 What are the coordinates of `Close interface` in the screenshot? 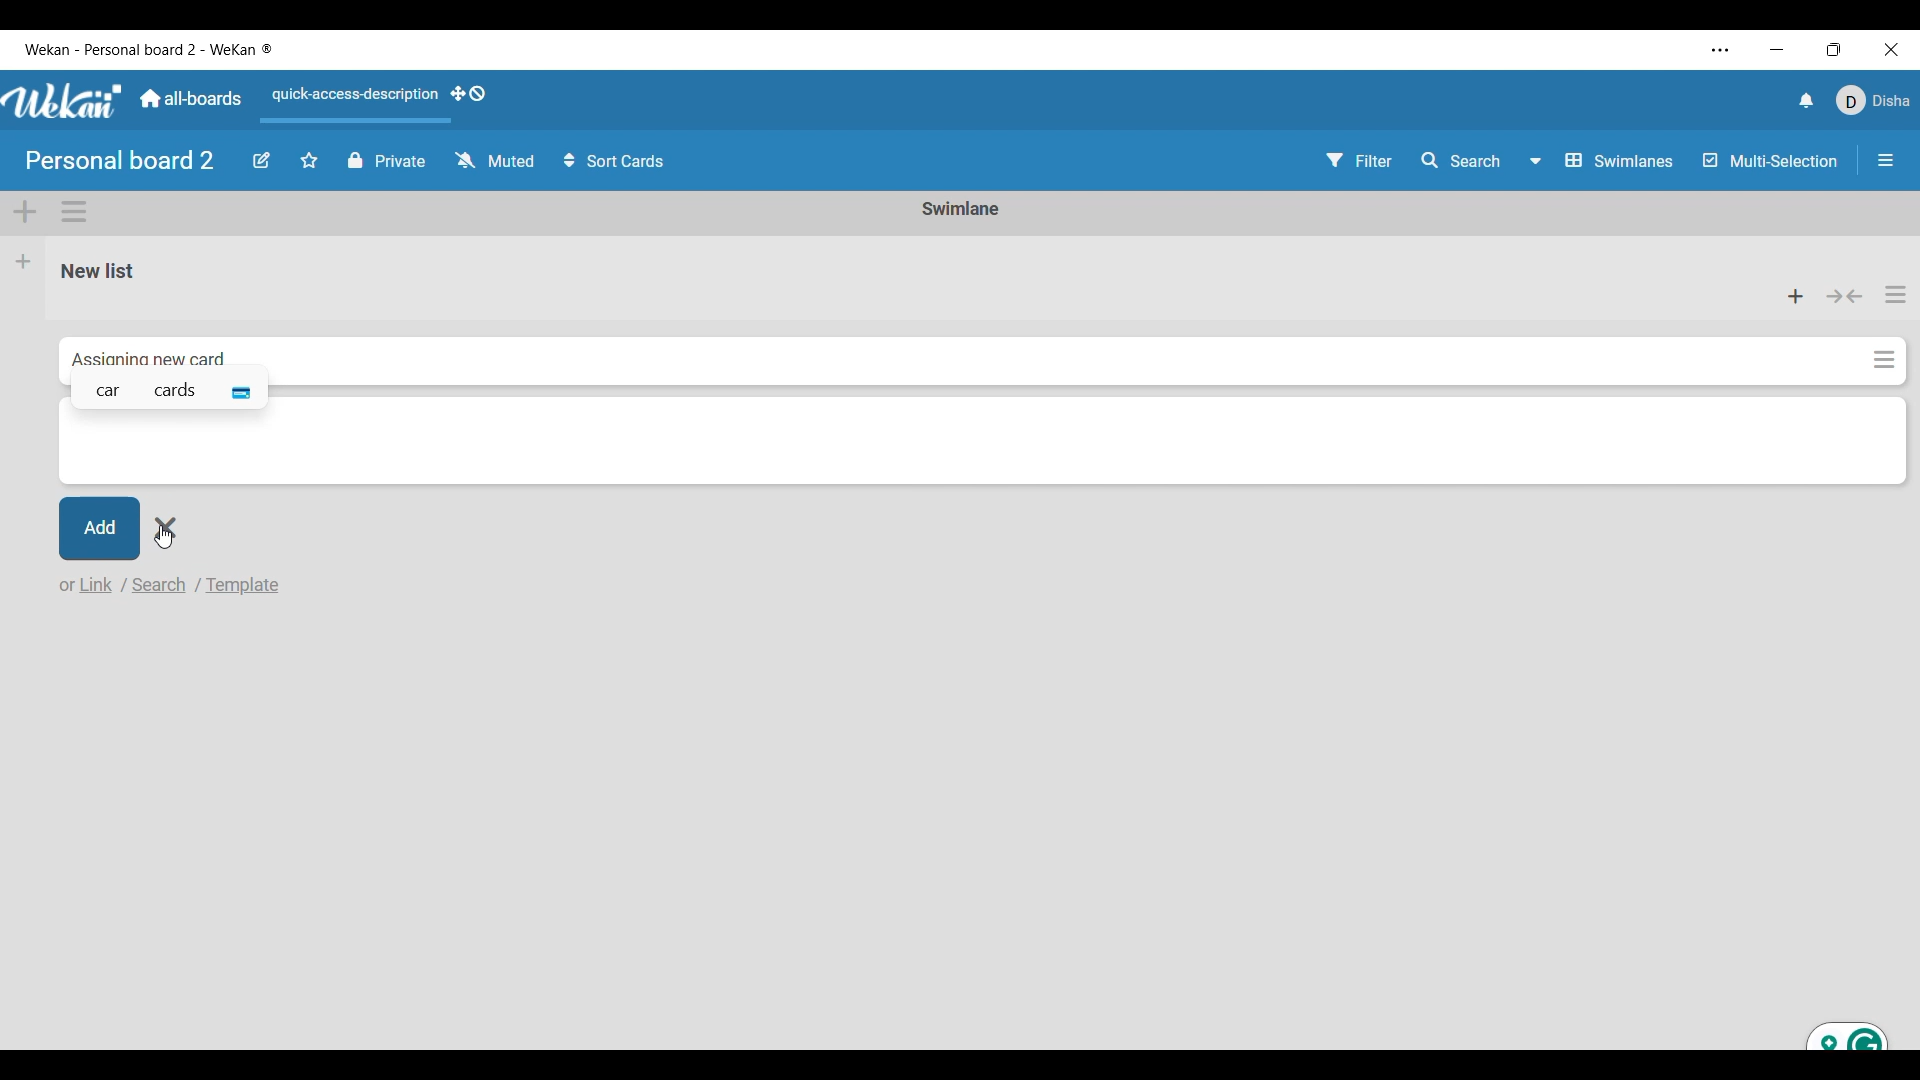 It's located at (1891, 49).